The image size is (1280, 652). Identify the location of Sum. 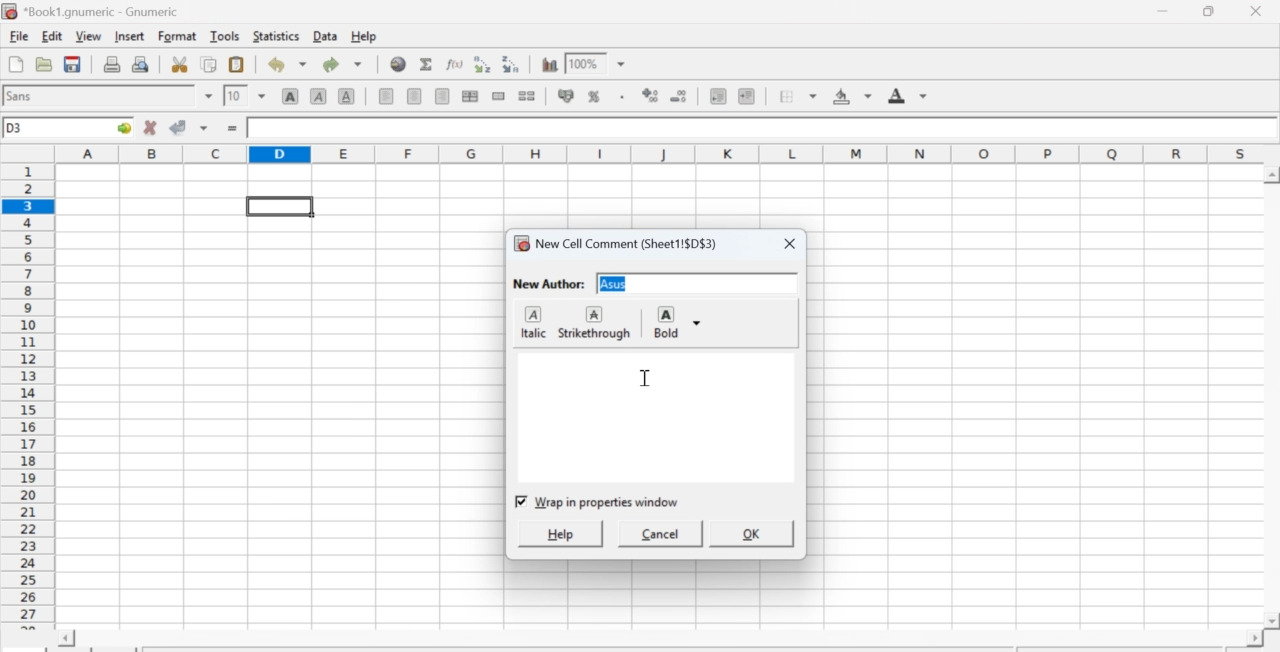
(428, 65).